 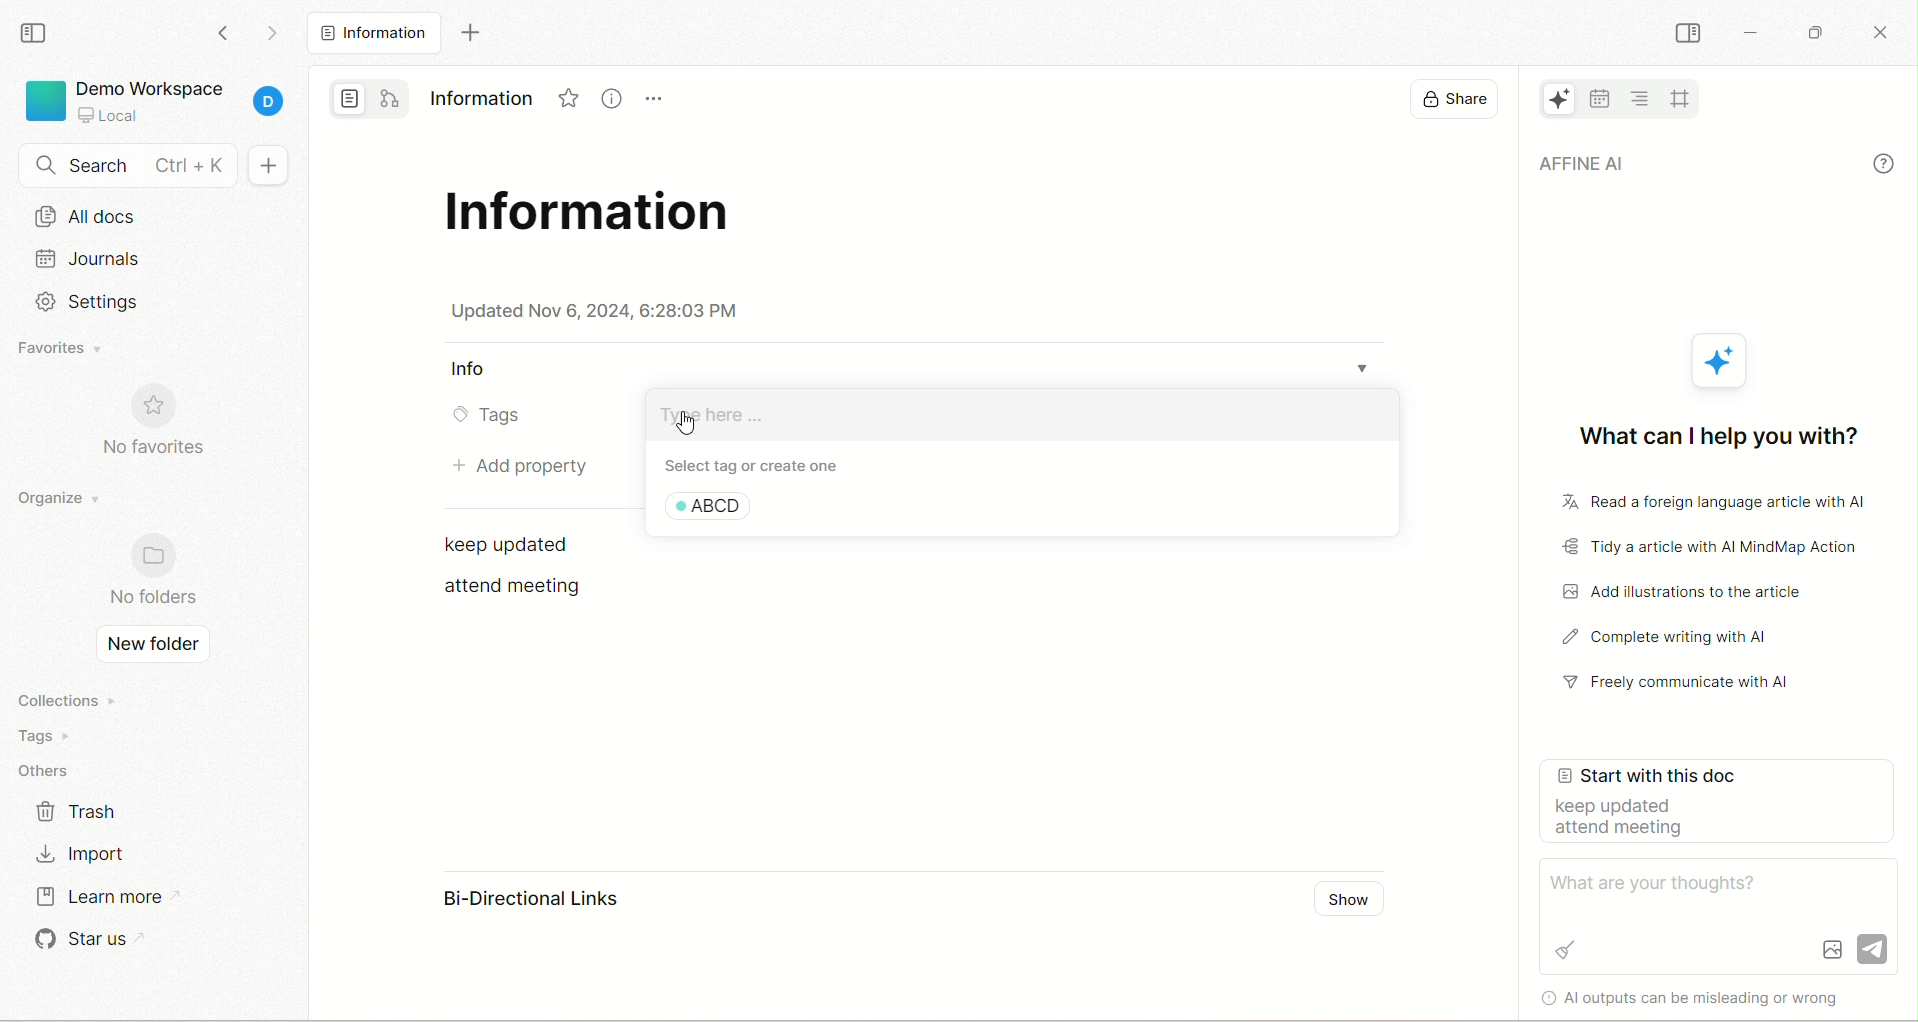 I want to click on Brush, so click(x=1565, y=948).